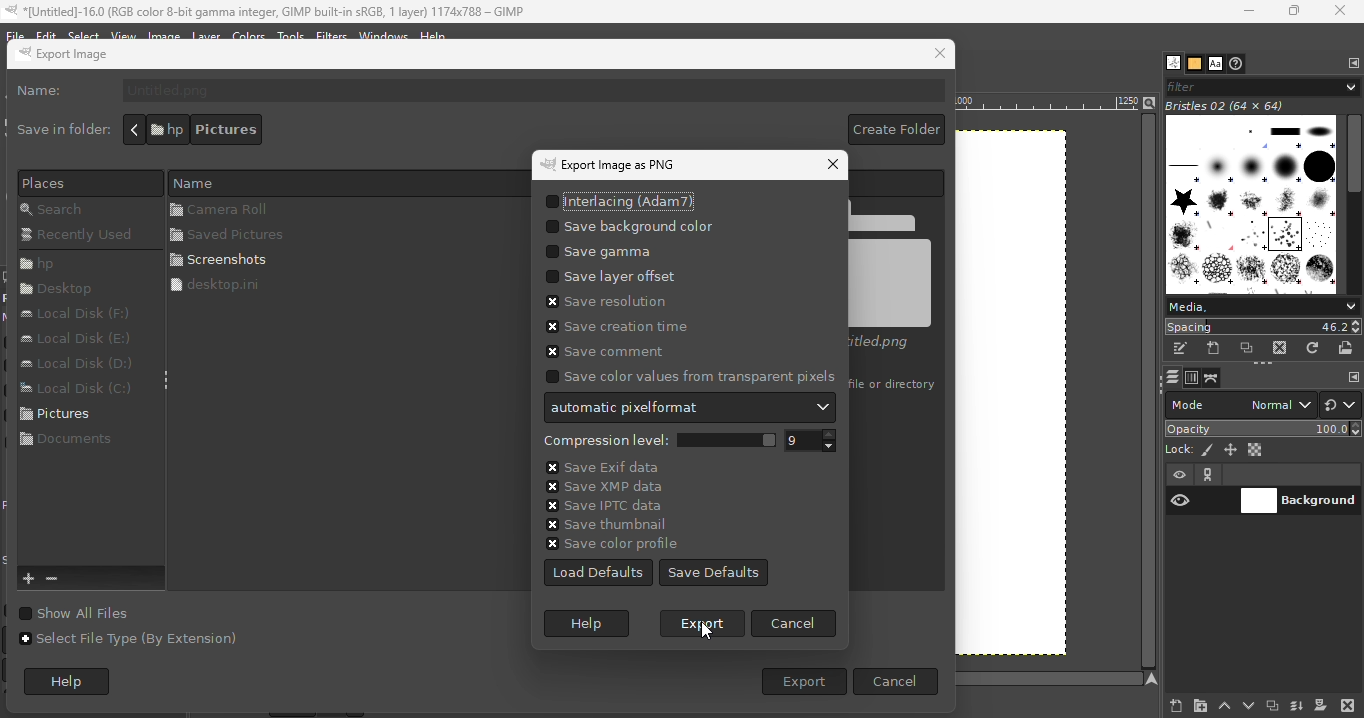  Describe the element at coordinates (938, 55) in the screenshot. I see `Close` at that location.